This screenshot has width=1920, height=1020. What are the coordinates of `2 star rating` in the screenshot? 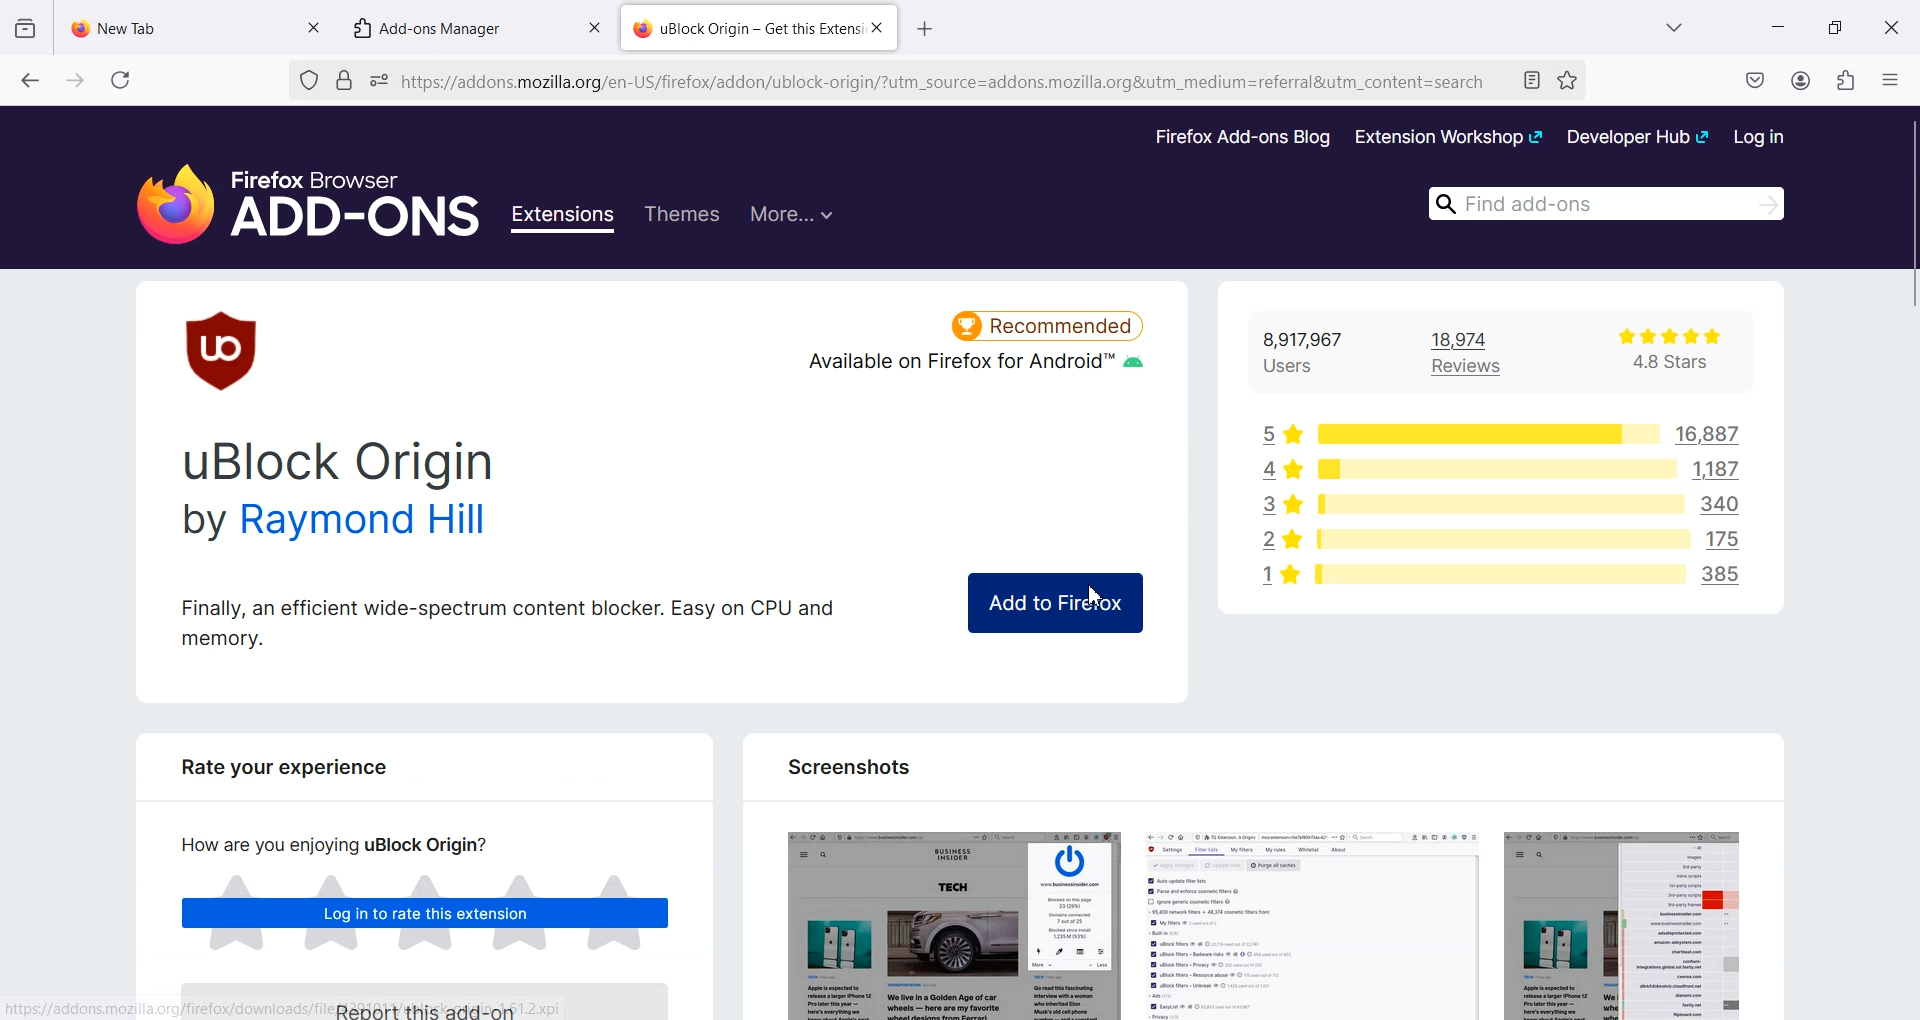 It's located at (1280, 541).